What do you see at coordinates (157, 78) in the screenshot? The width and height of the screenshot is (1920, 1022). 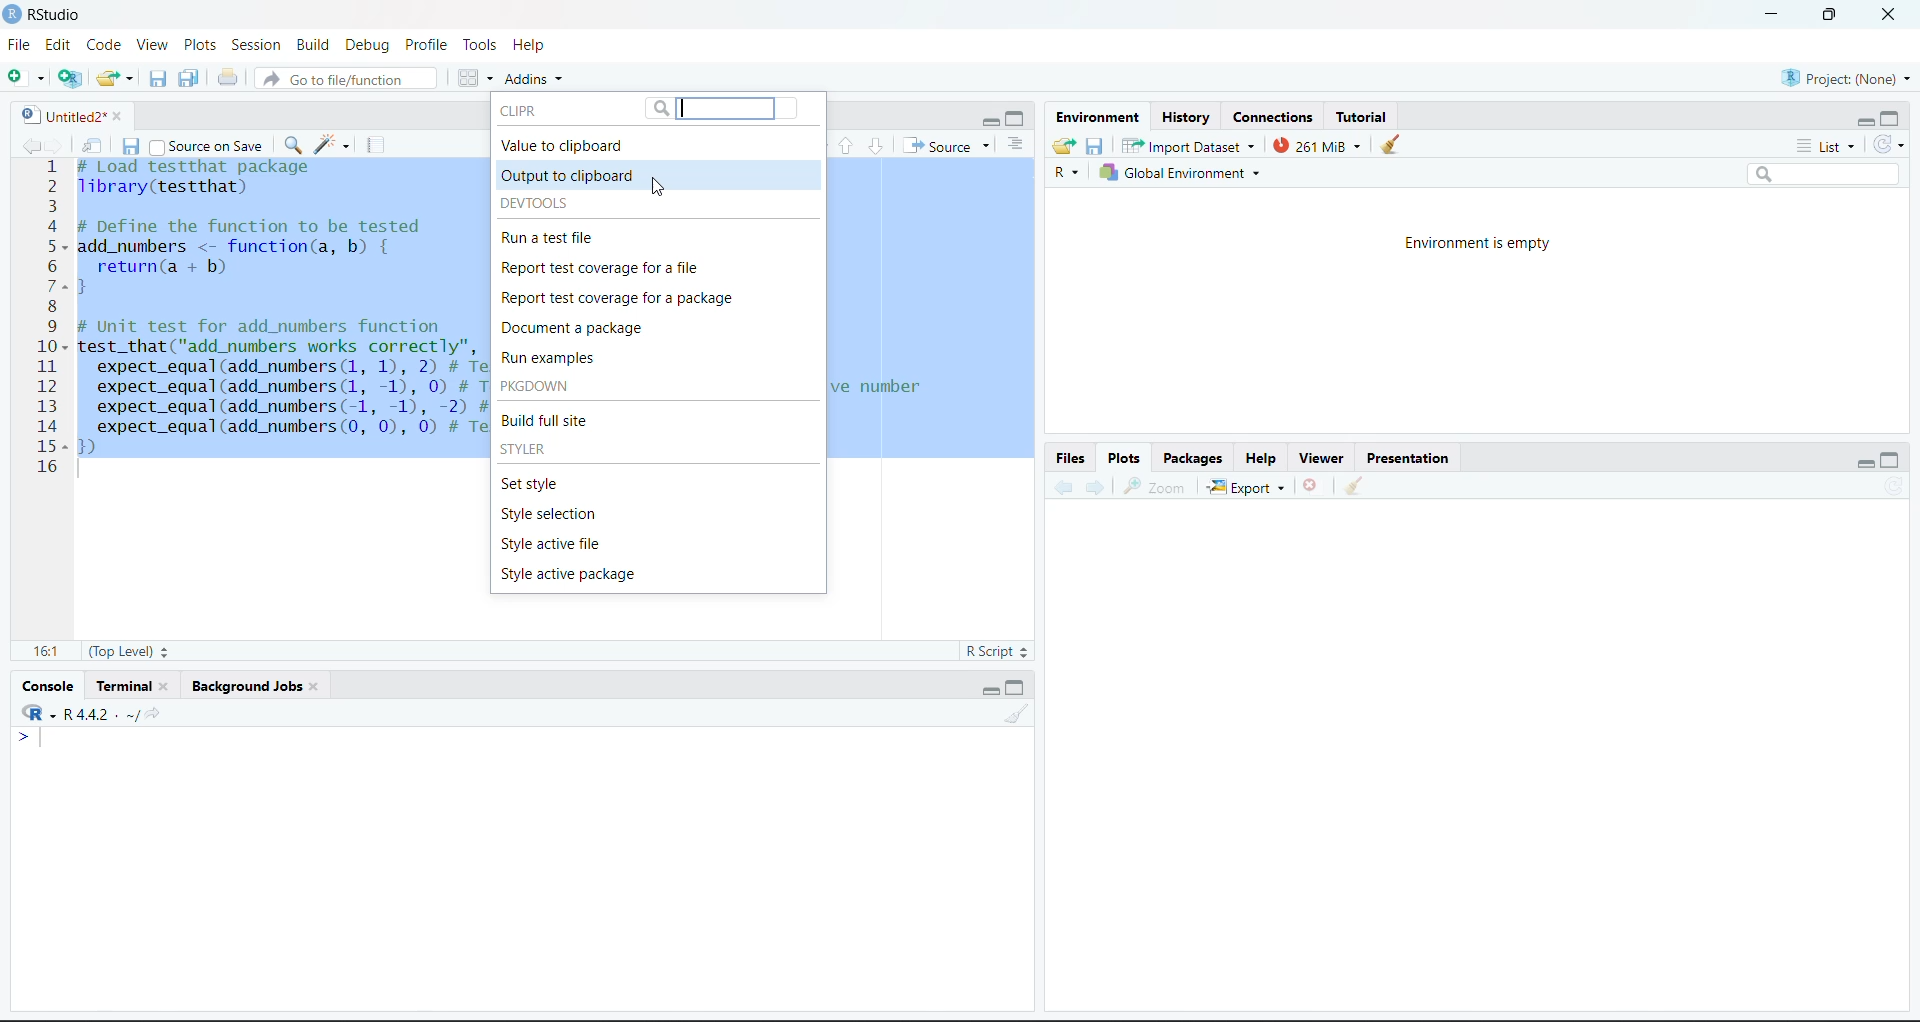 I see `Save the current document` at bounding box center [157, 78].